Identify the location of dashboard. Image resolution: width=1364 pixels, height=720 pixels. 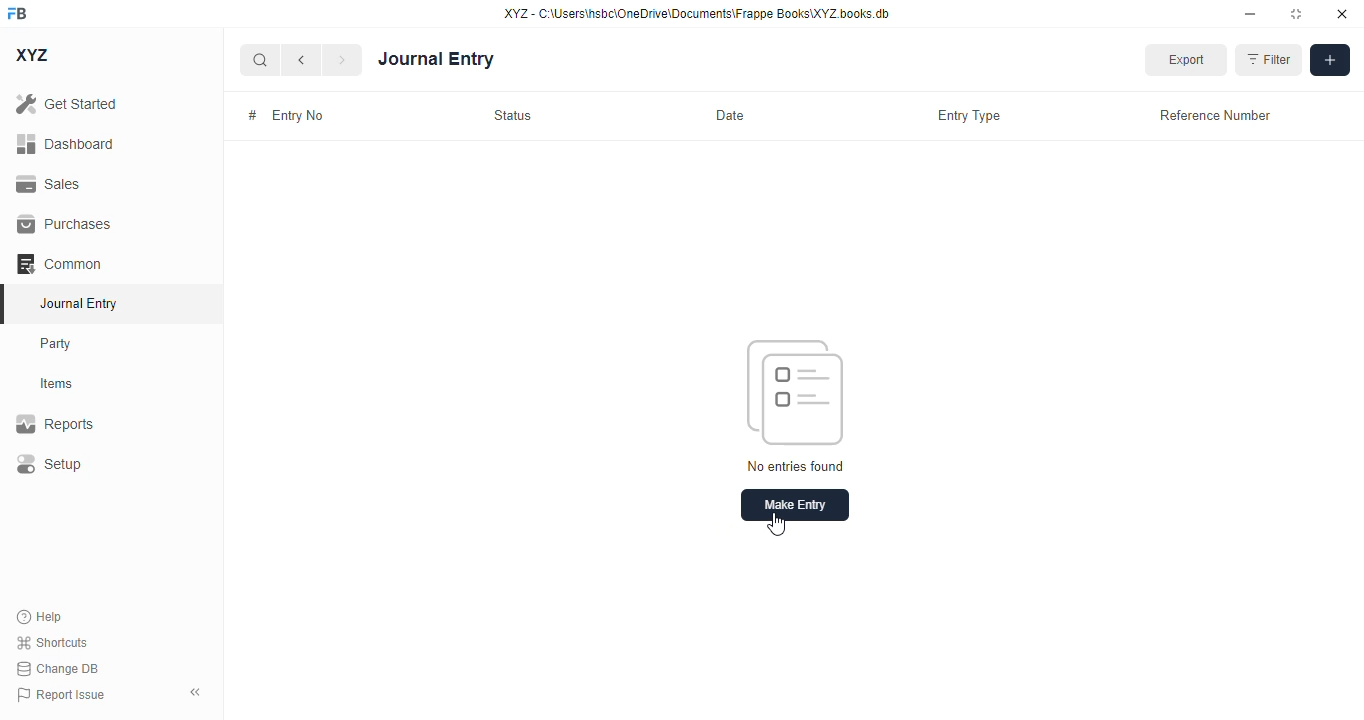
(65, 143).